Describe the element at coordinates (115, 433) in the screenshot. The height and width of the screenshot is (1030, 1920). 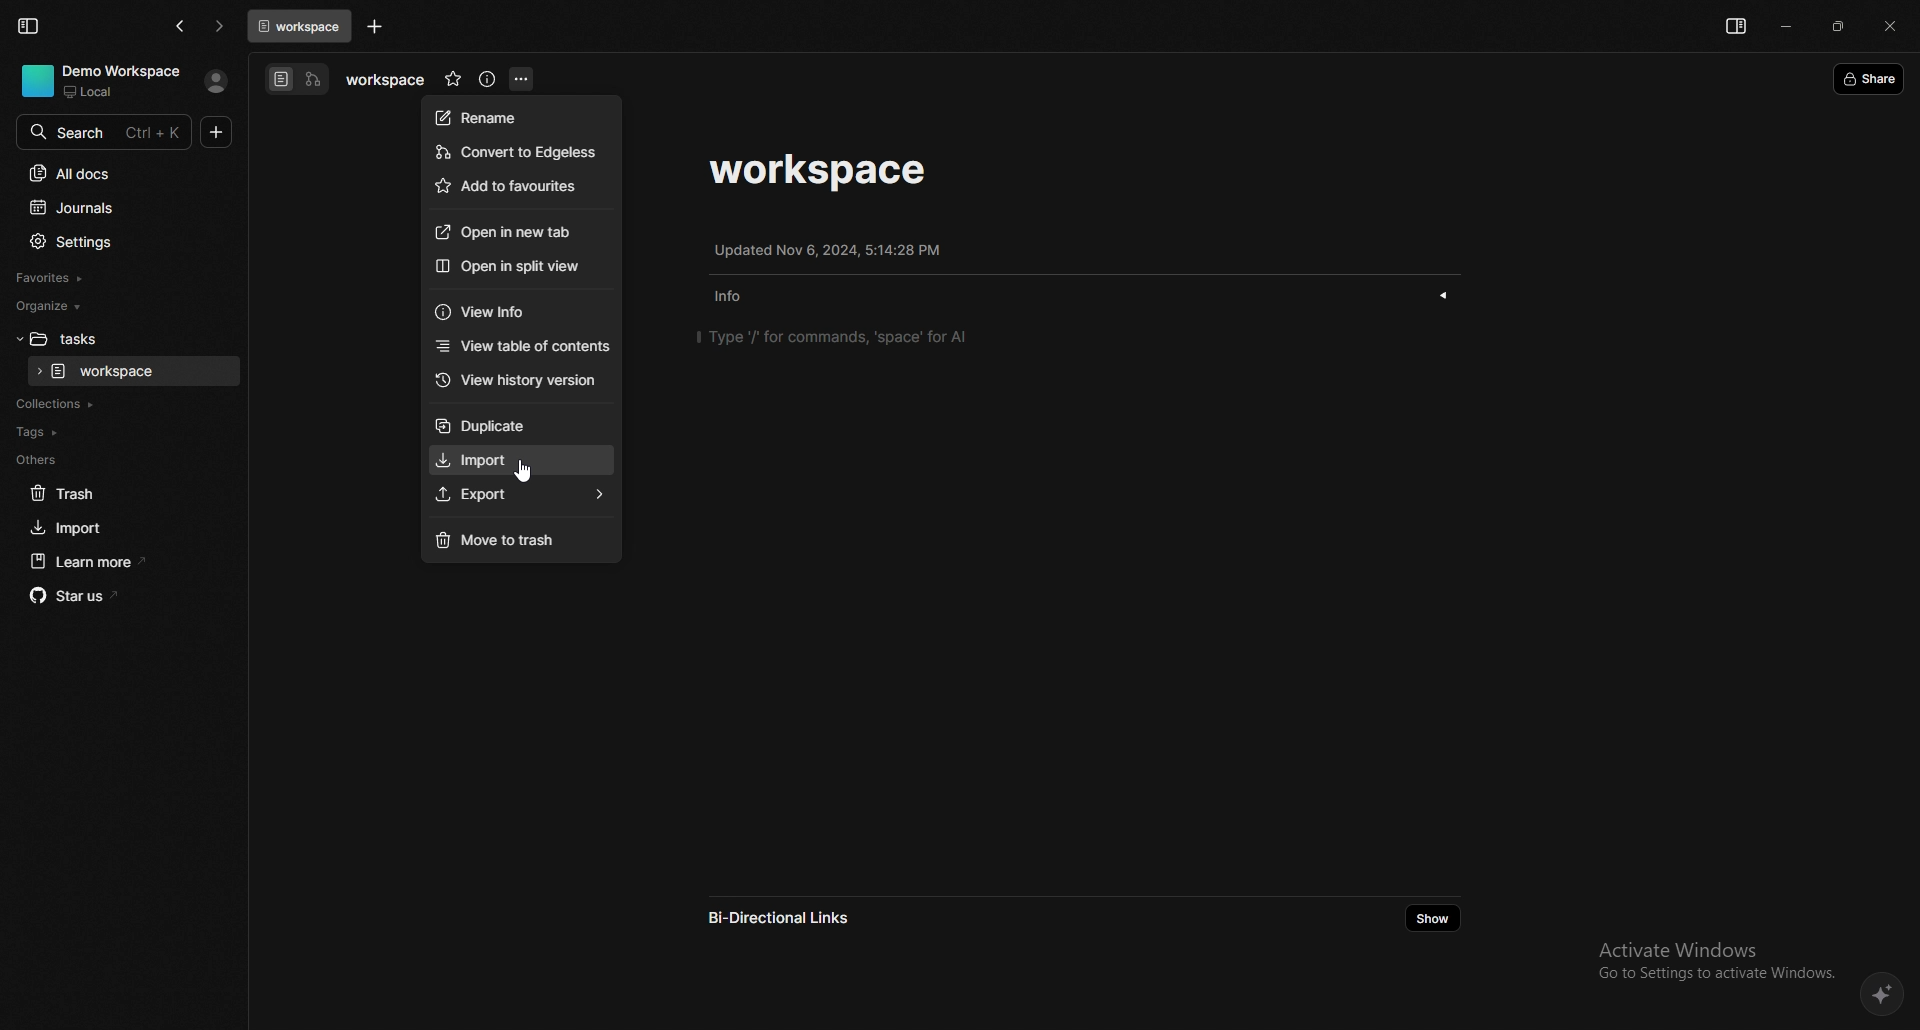
I see `tags` at that location.